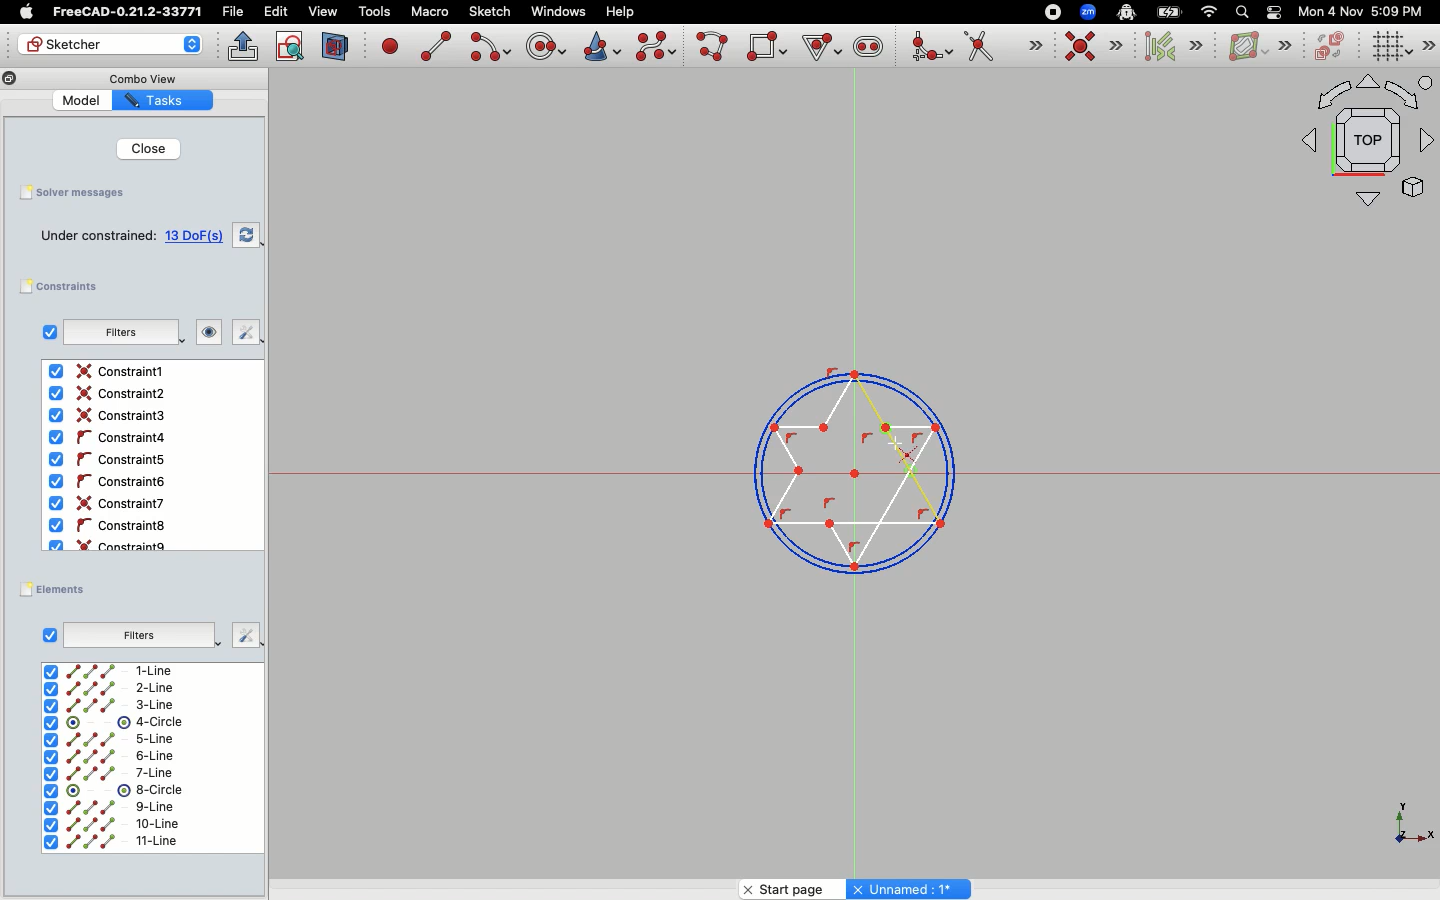  What do you see at coordinates (138, 633) in the screenshot?
I see `Filters` at bounding box center [138, 633].